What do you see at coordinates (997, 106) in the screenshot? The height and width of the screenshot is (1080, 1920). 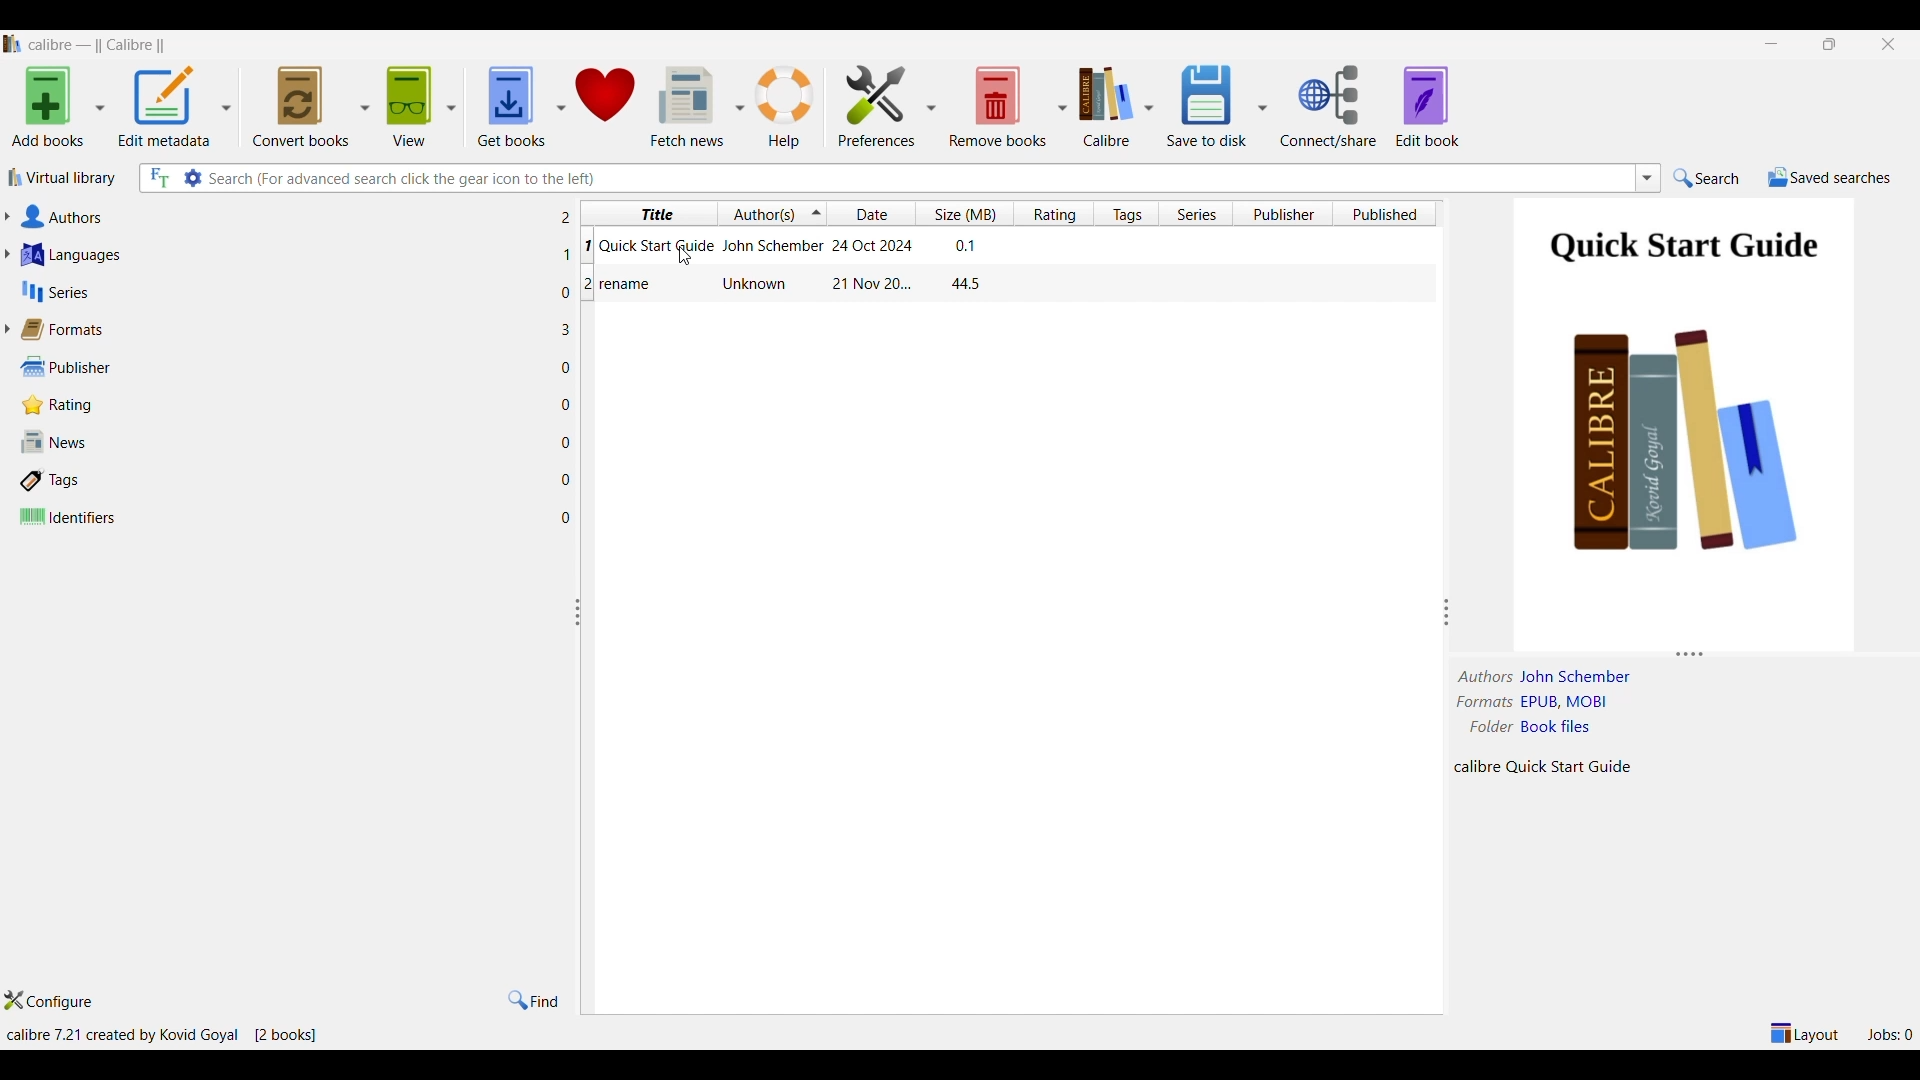 I see `Remove books` at bounding box center [997, 106].